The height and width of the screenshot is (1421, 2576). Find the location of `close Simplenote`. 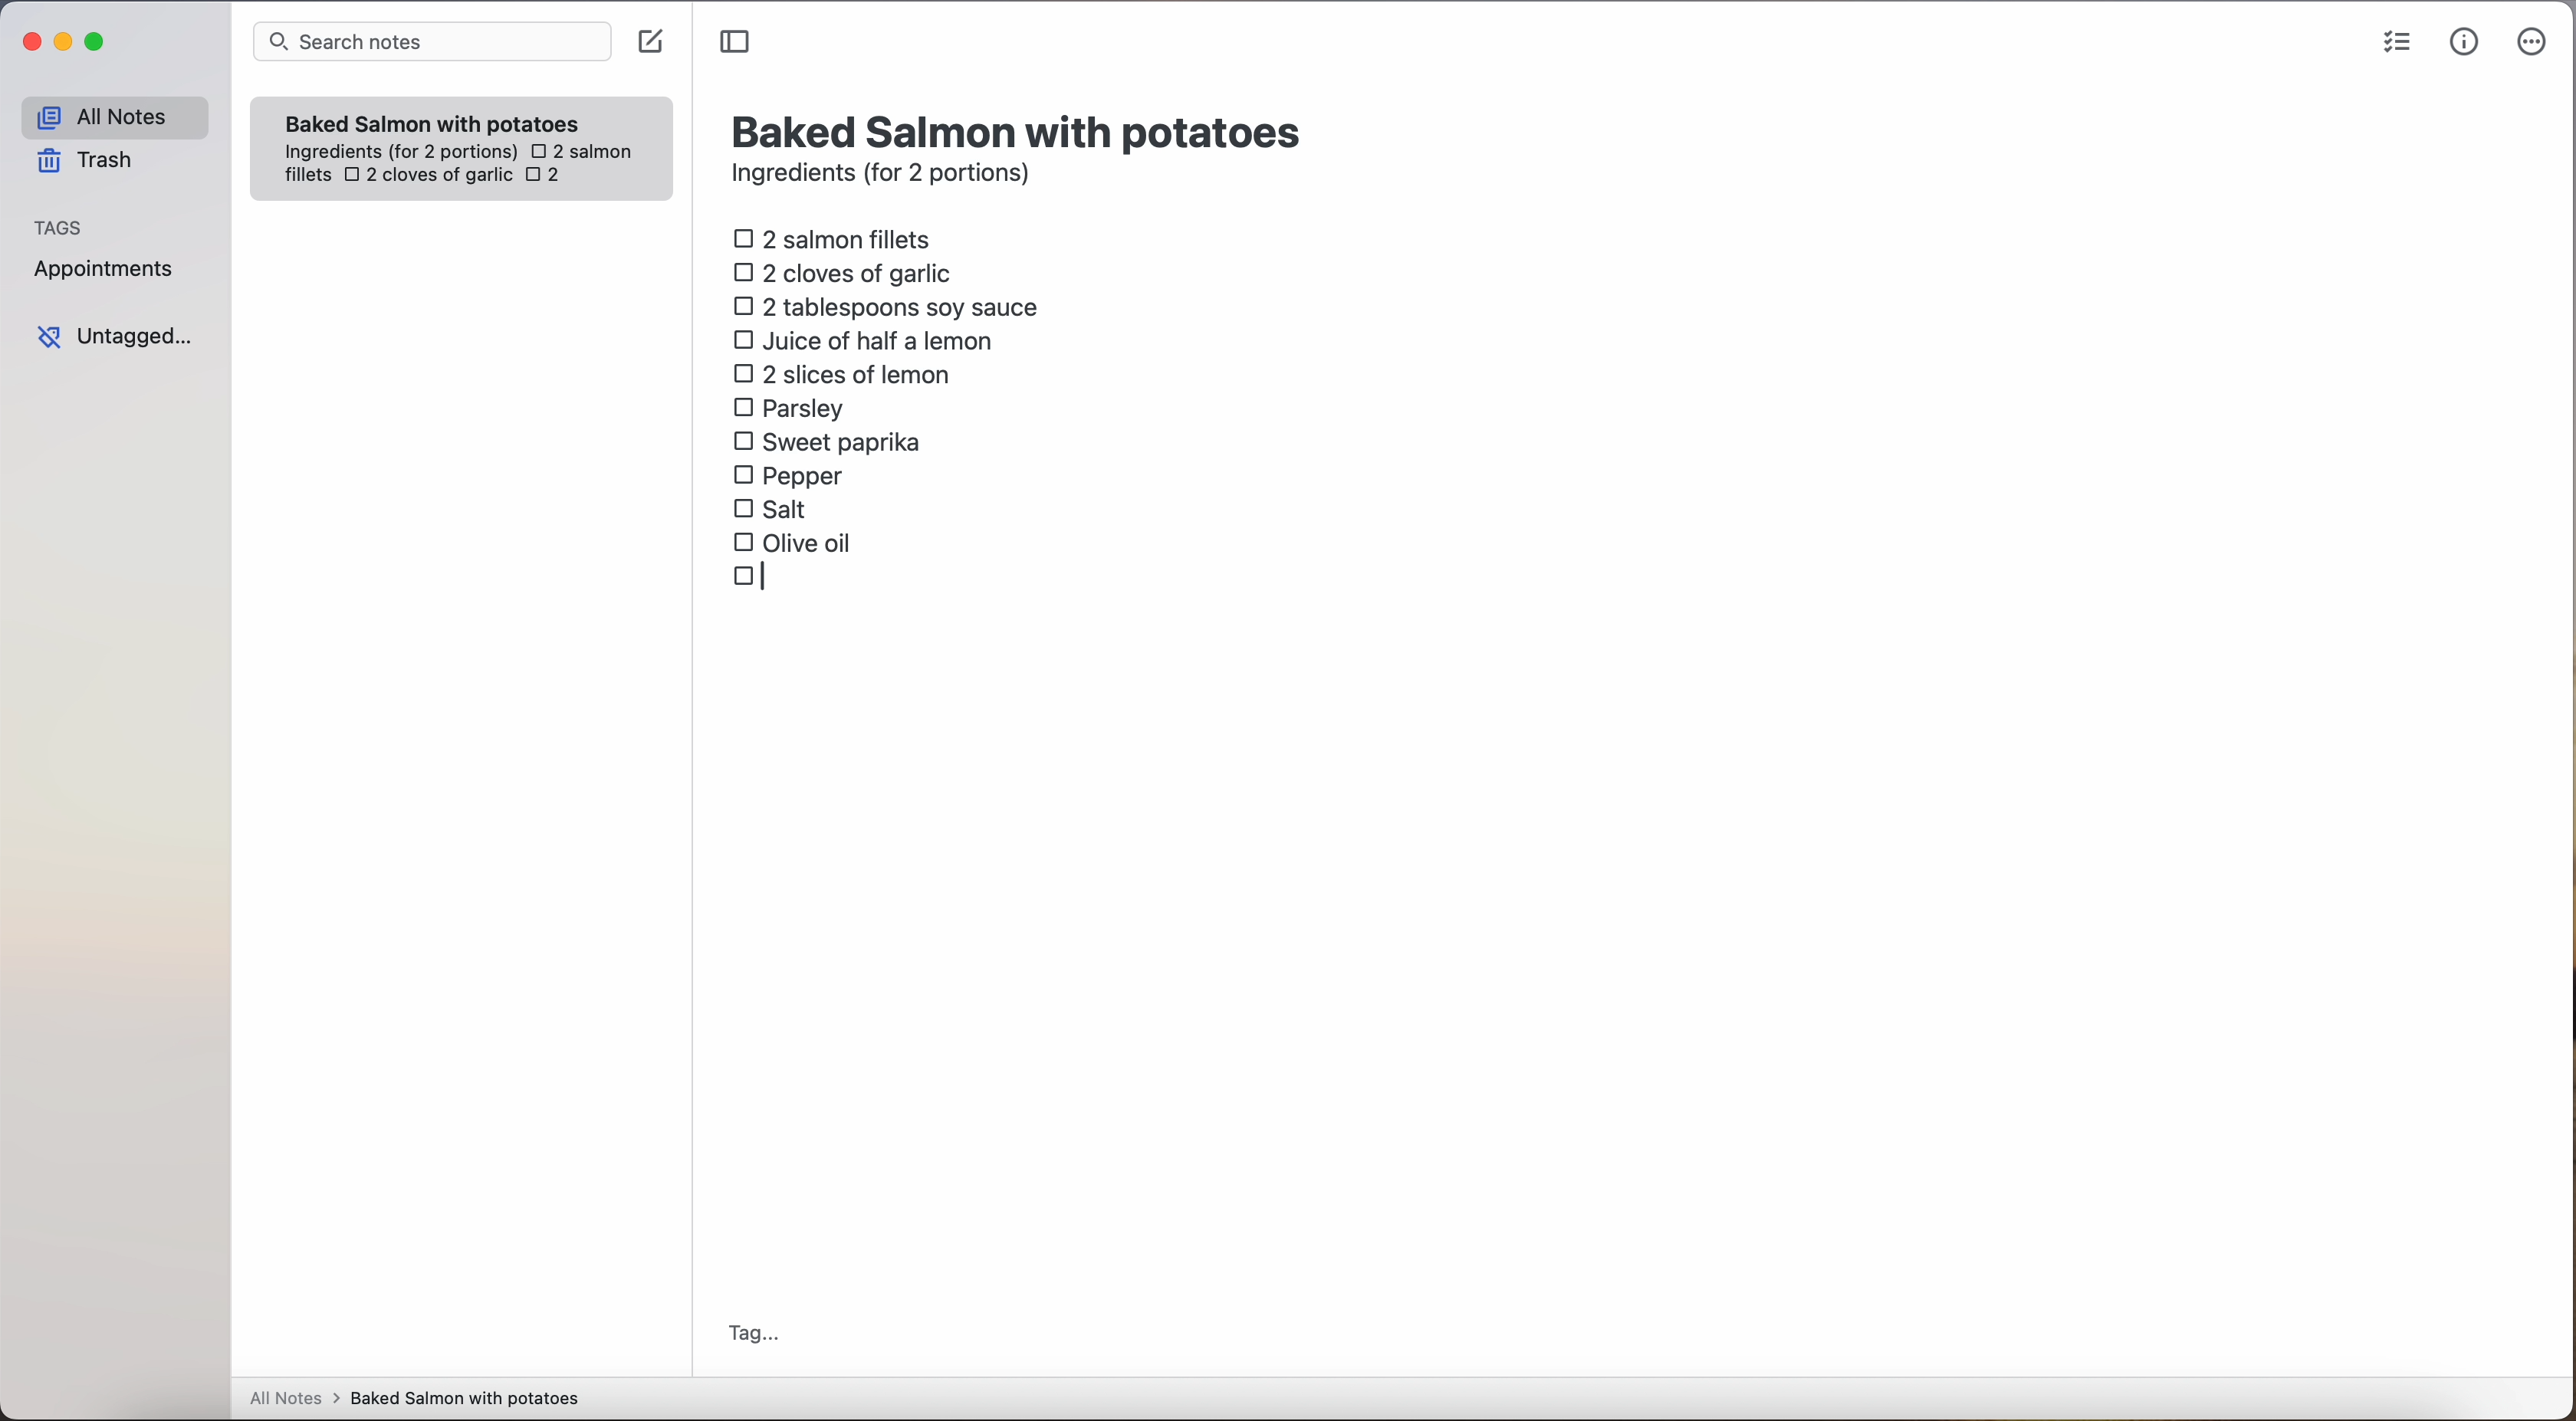

close Simplenote is located at coordinates (29, 43).